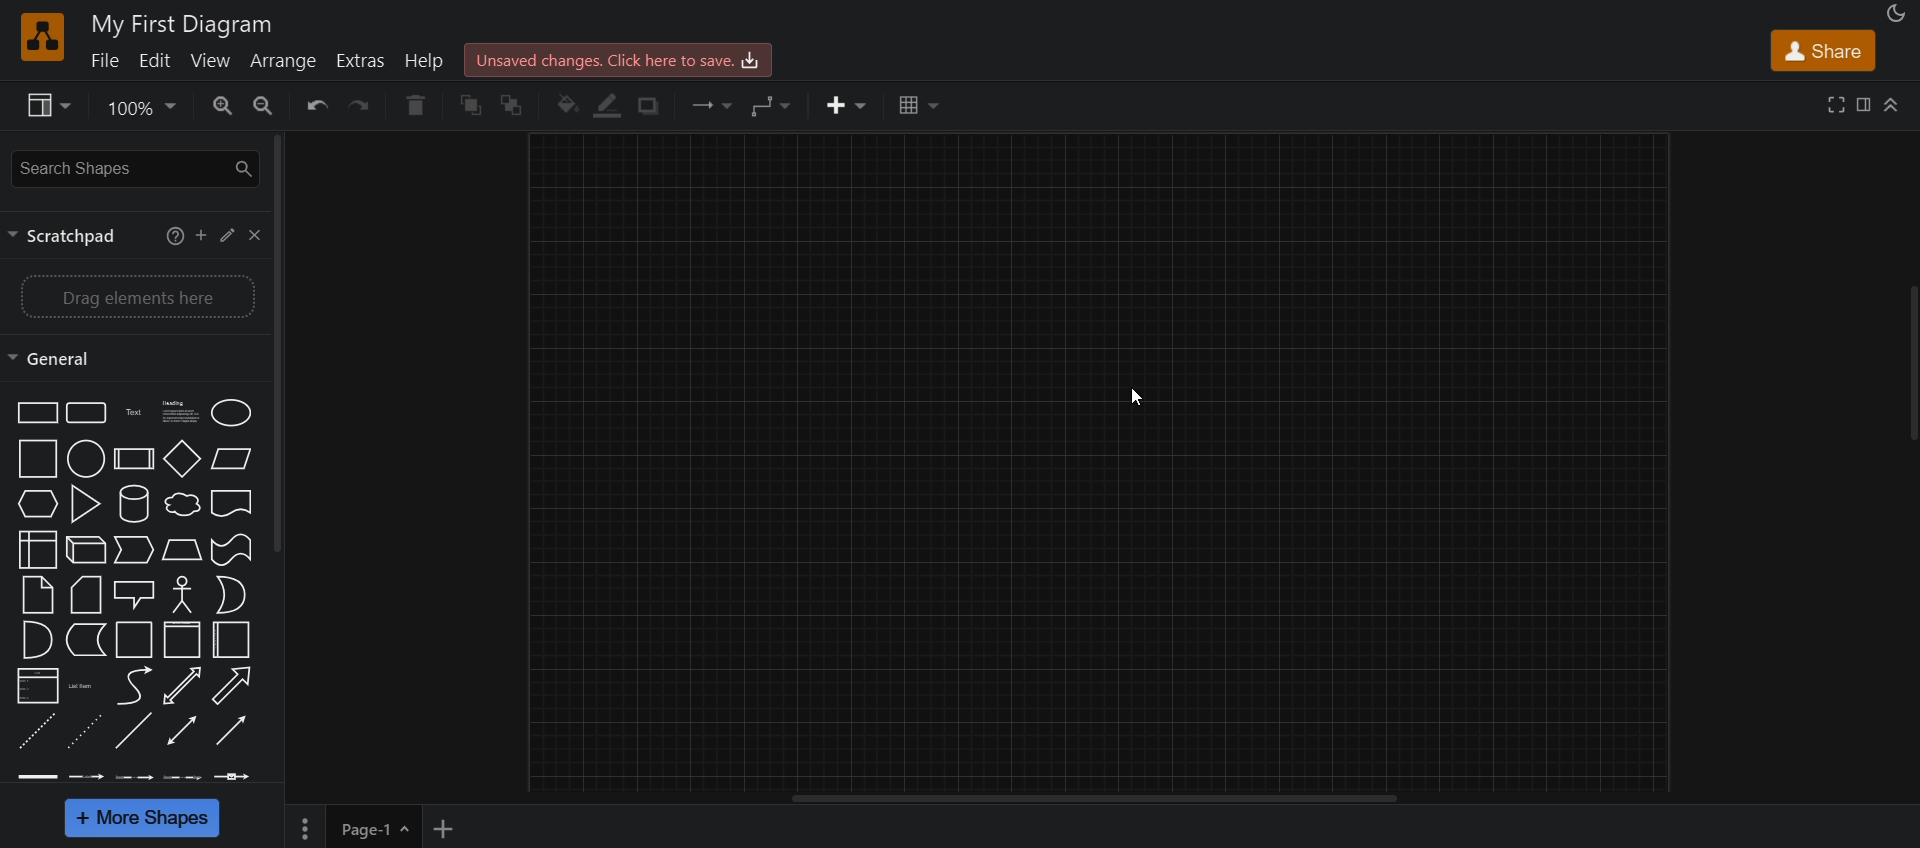 This screenshot has height=848, width=1920. I want to click on add, so click(200, 235).